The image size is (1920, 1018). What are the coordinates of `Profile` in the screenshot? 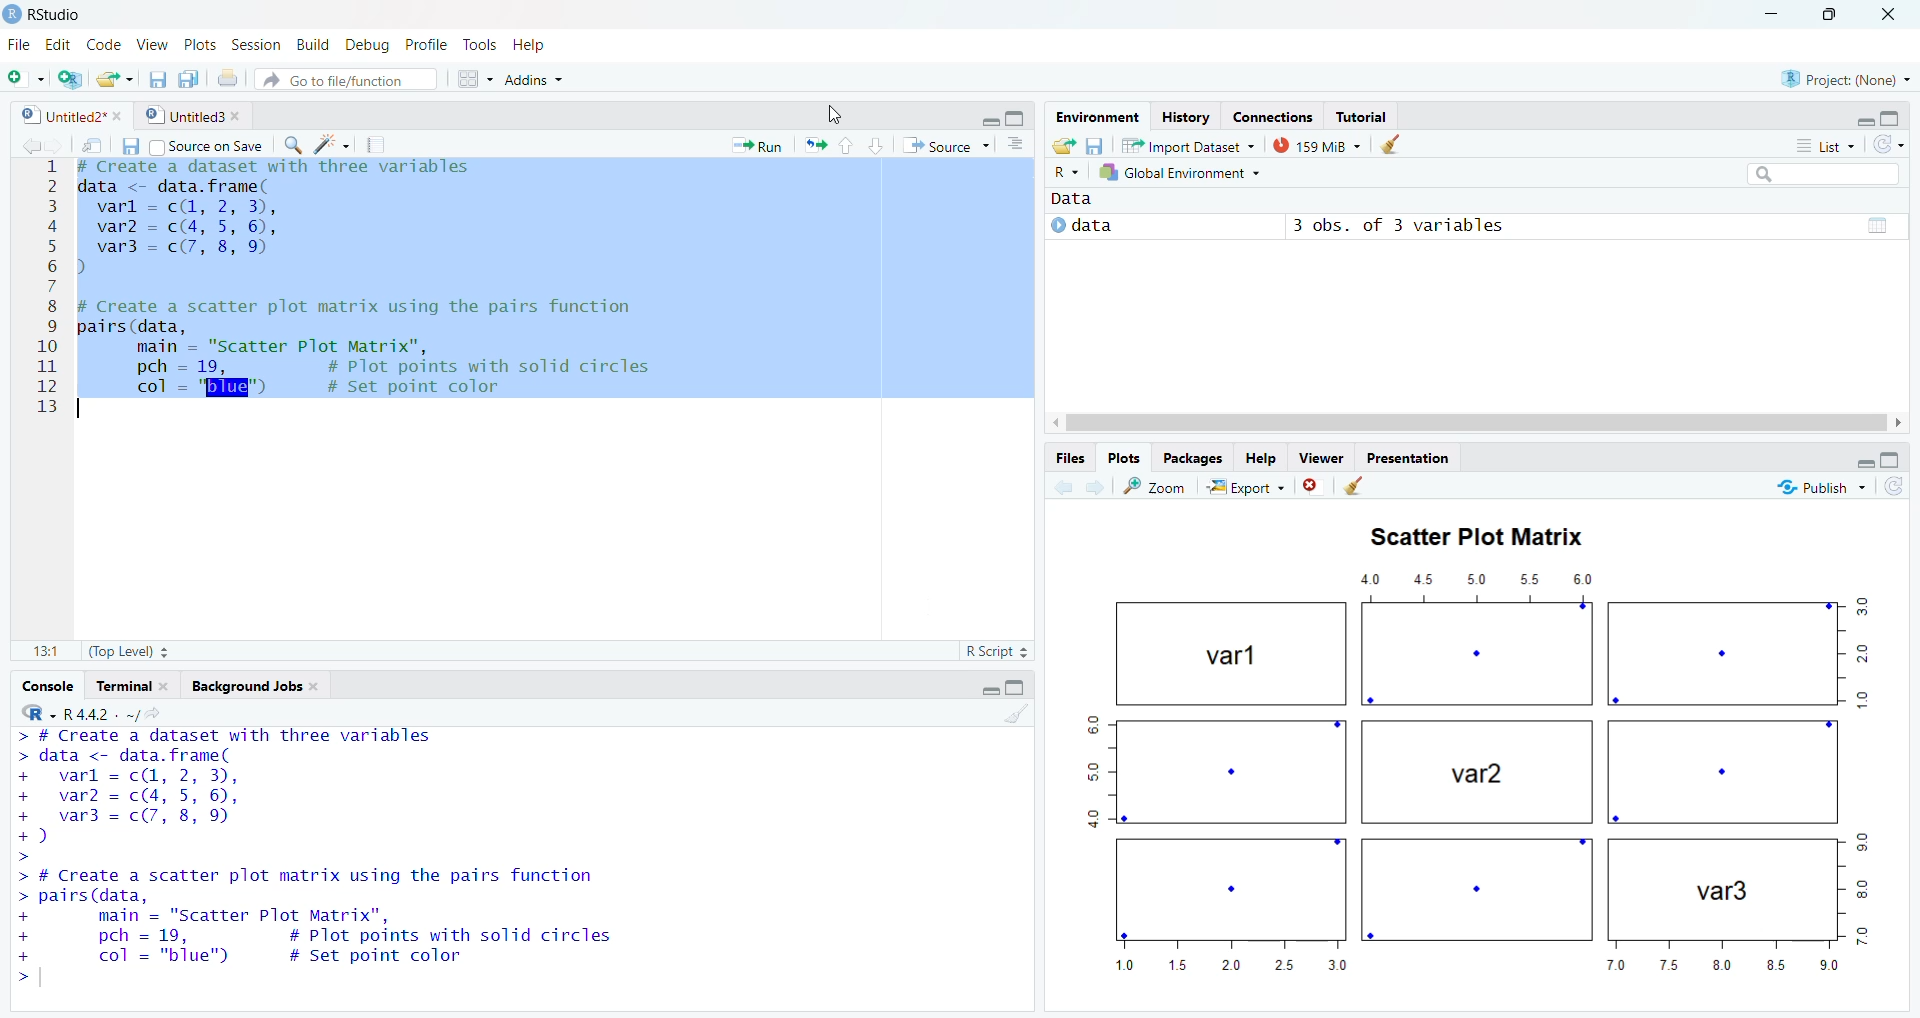 It's located at (428, 44).